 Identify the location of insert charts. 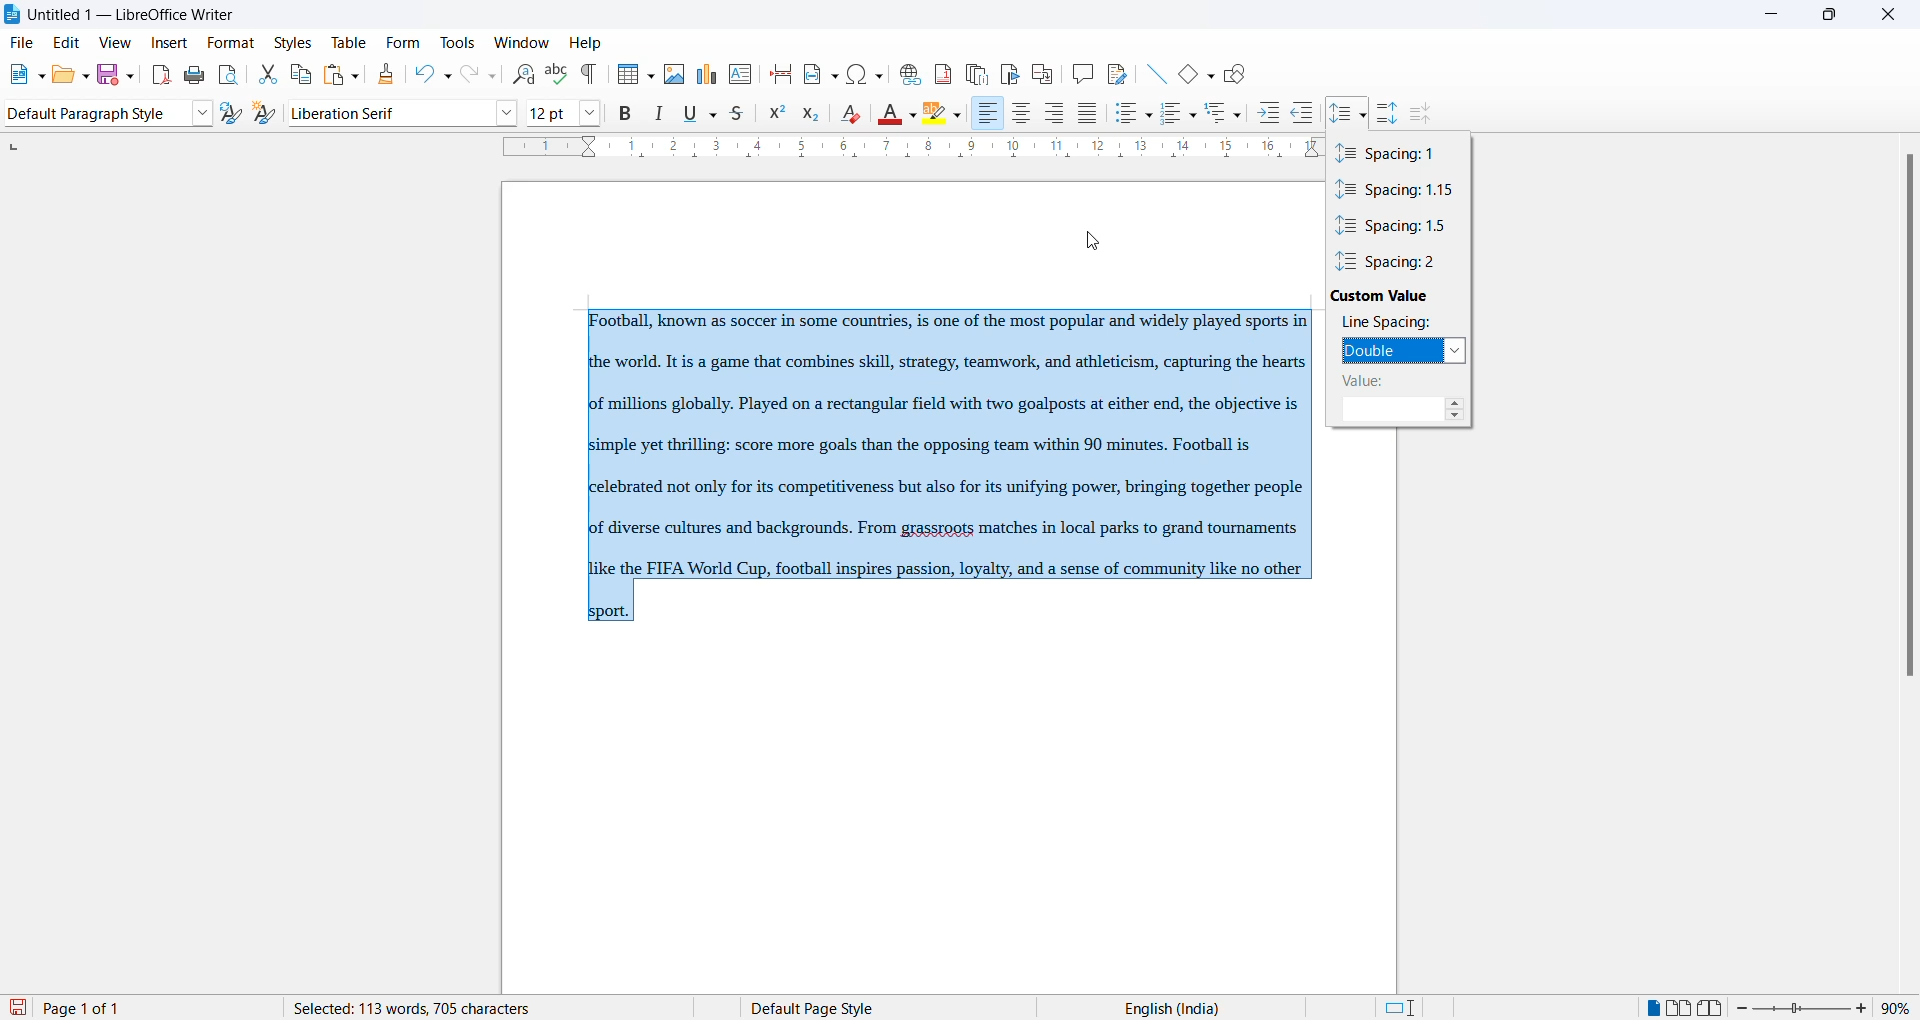
(706, 73).